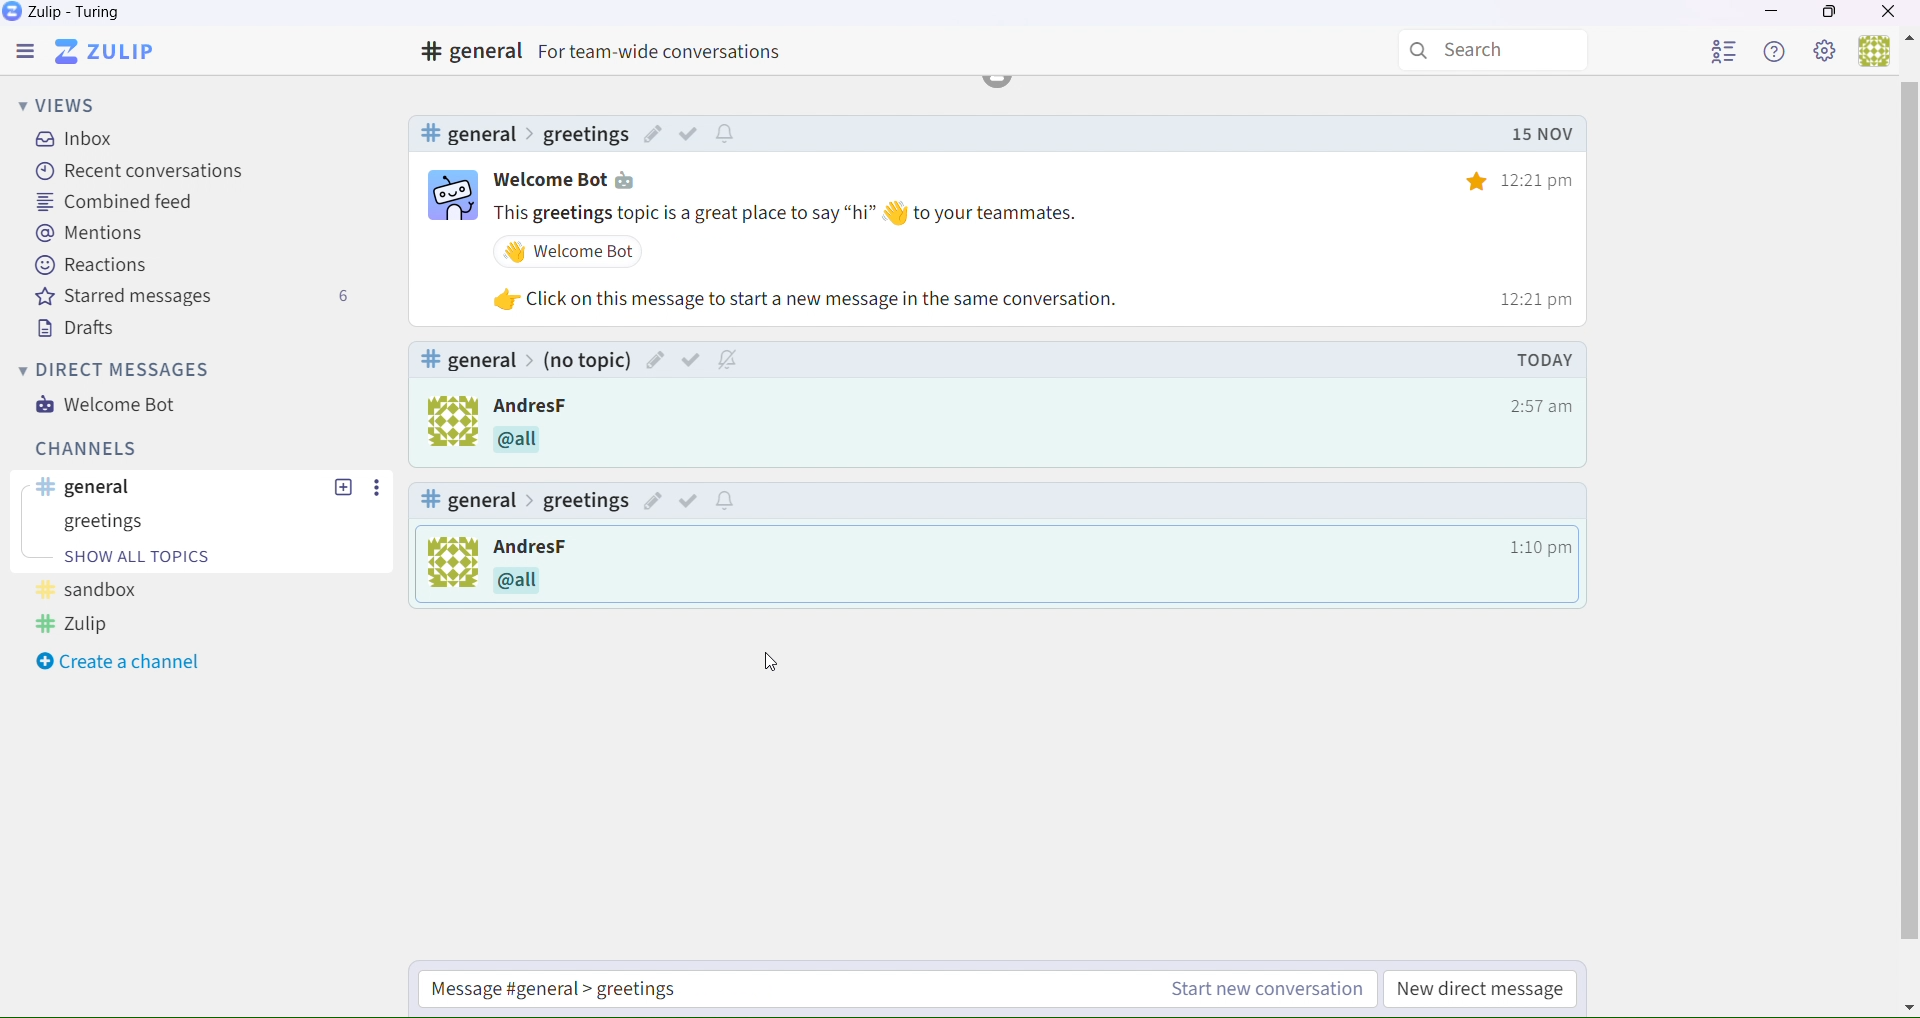 The height and width of the screenshot is (1018, 1920). What do you see at coordinates (114, 203) in the screenshot?
I see `Combined feed` at bounding box center [114, 203].